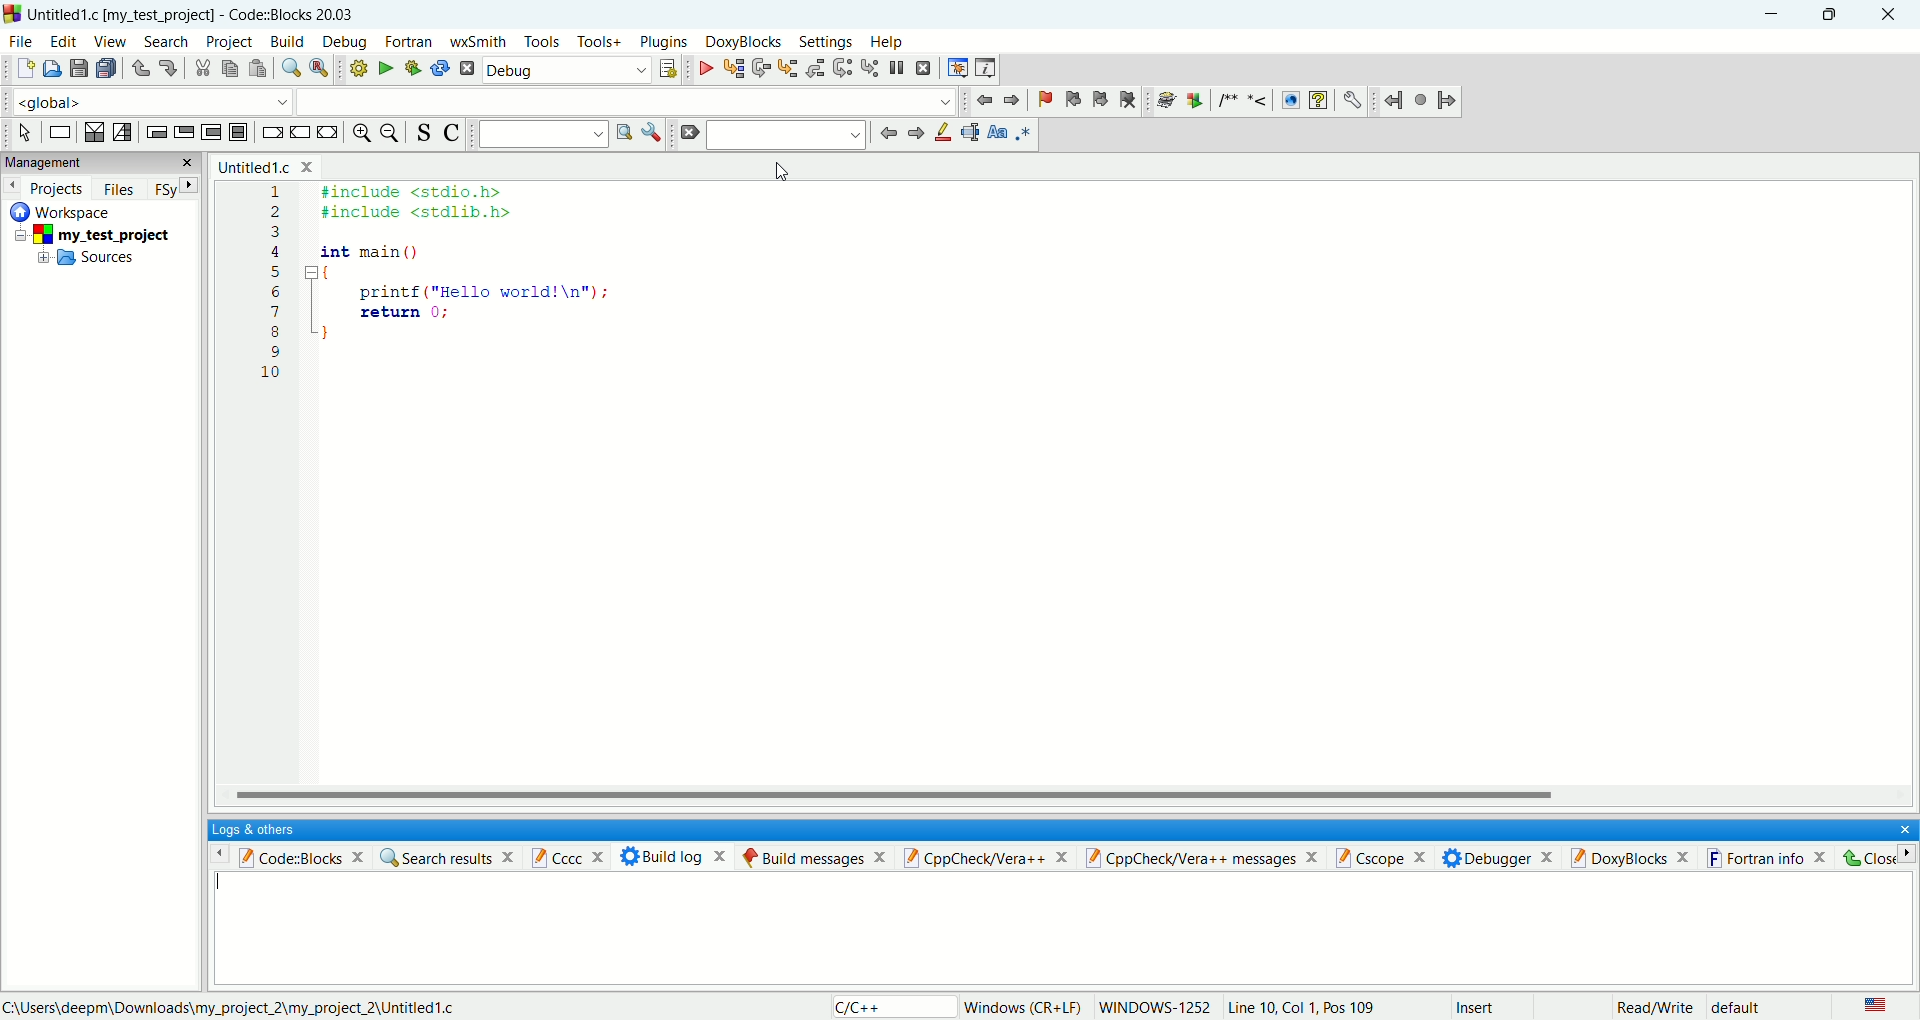  What do you see at coordinates (1502, 857) in the screenshot?
I see `debugger` at bounding box center [1502, 857].